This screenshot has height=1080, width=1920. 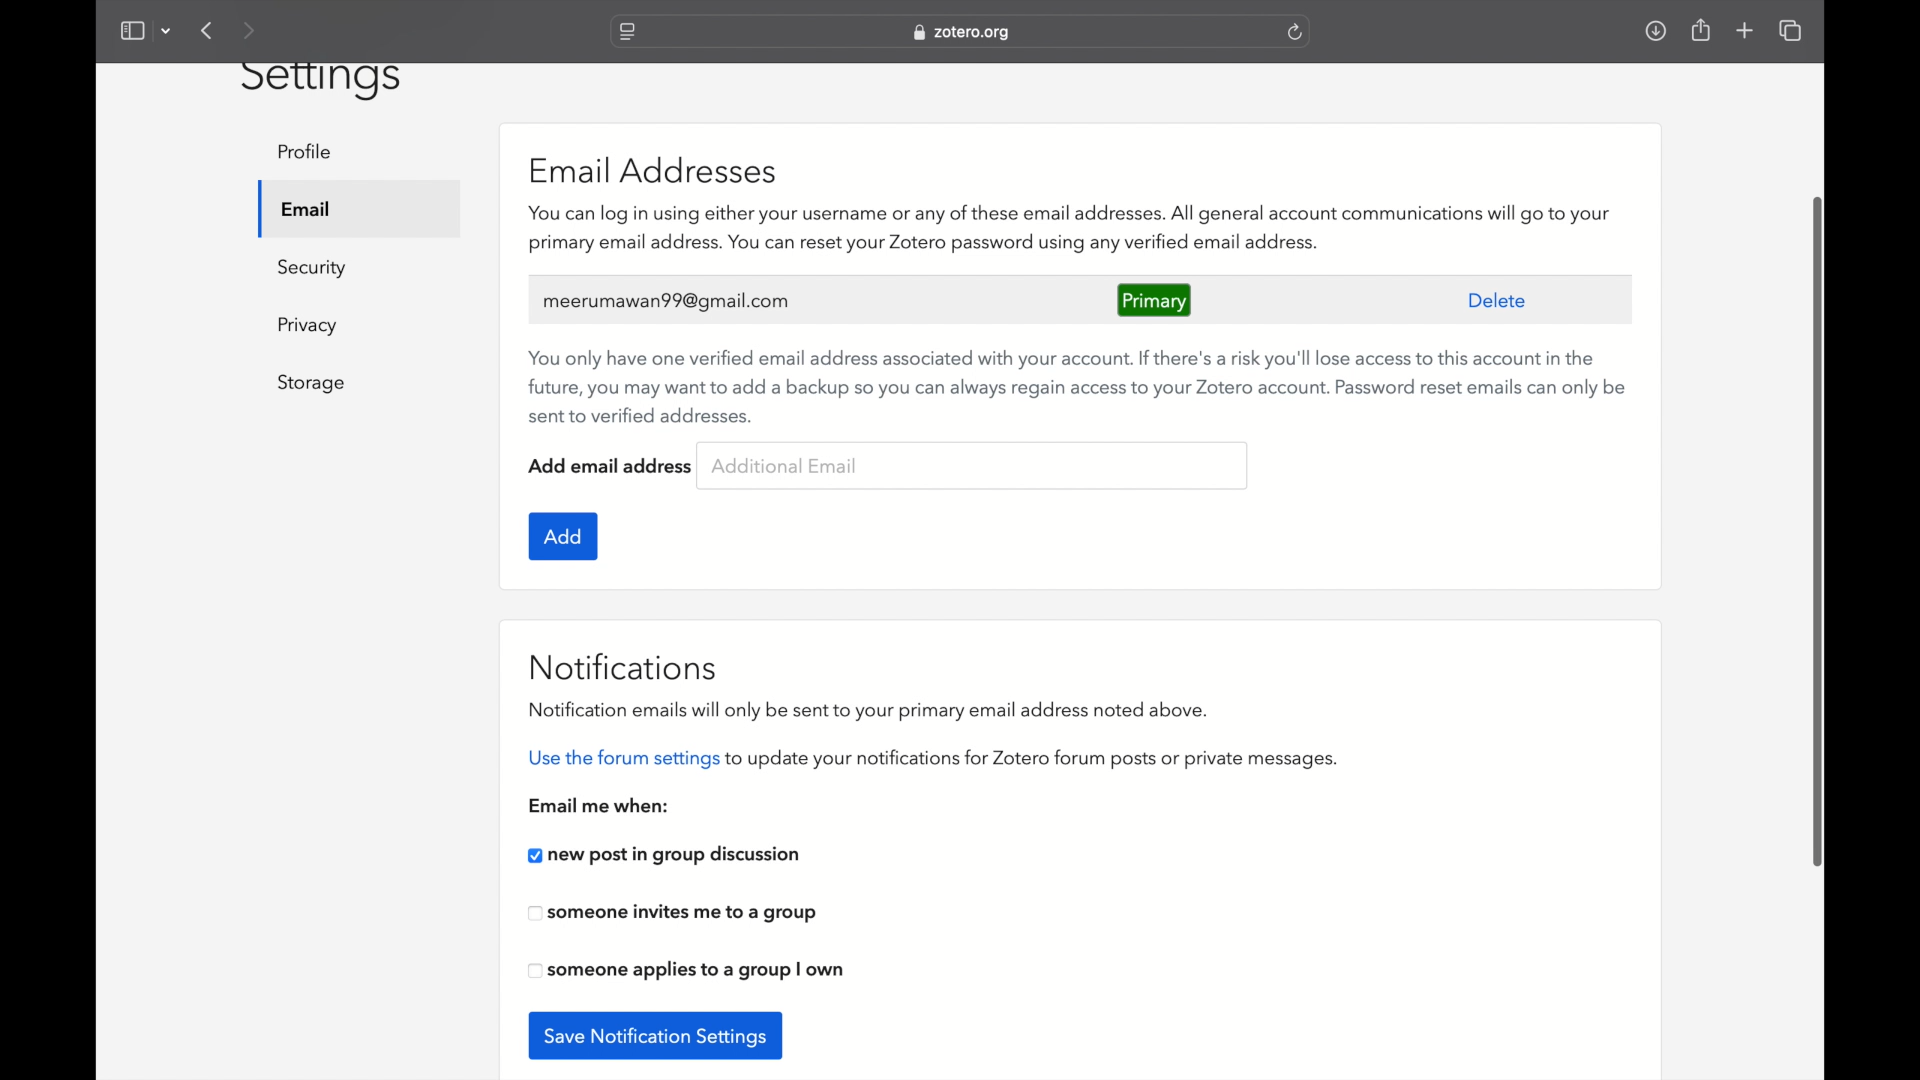 I want to click on notifications, so click(x=623, y=666).